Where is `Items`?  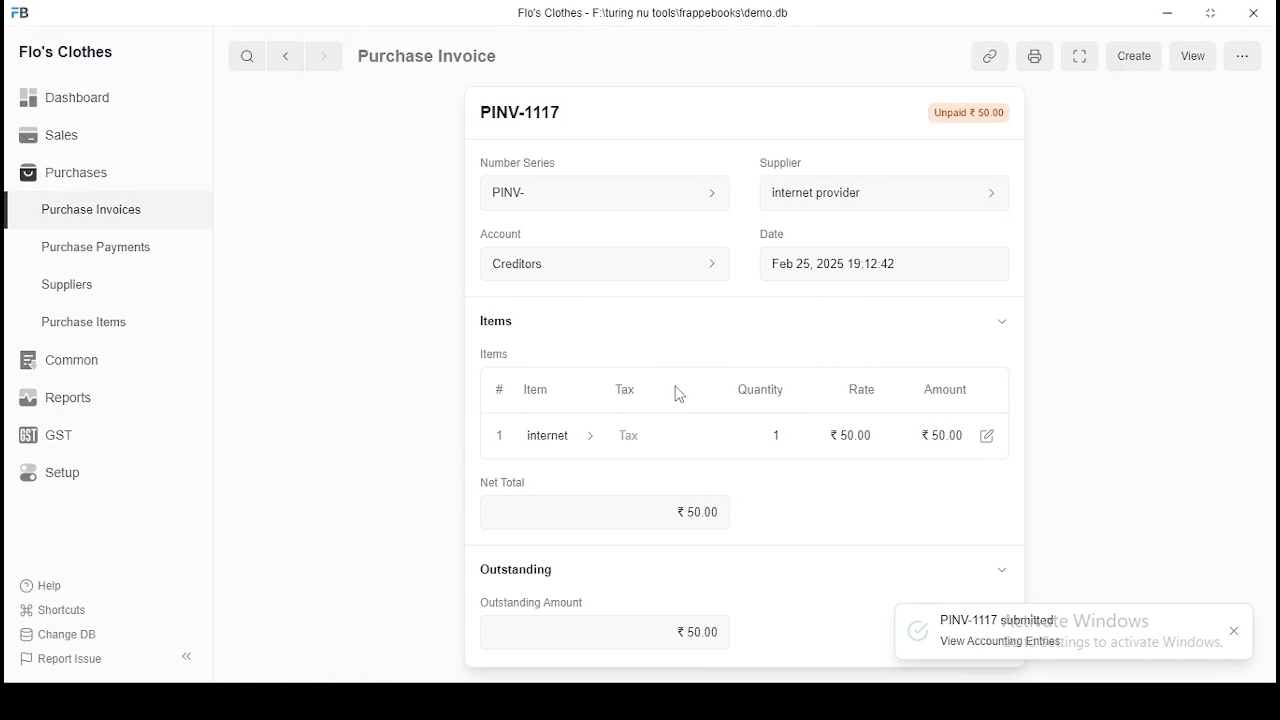
Items is located at coordinates (495, 354).